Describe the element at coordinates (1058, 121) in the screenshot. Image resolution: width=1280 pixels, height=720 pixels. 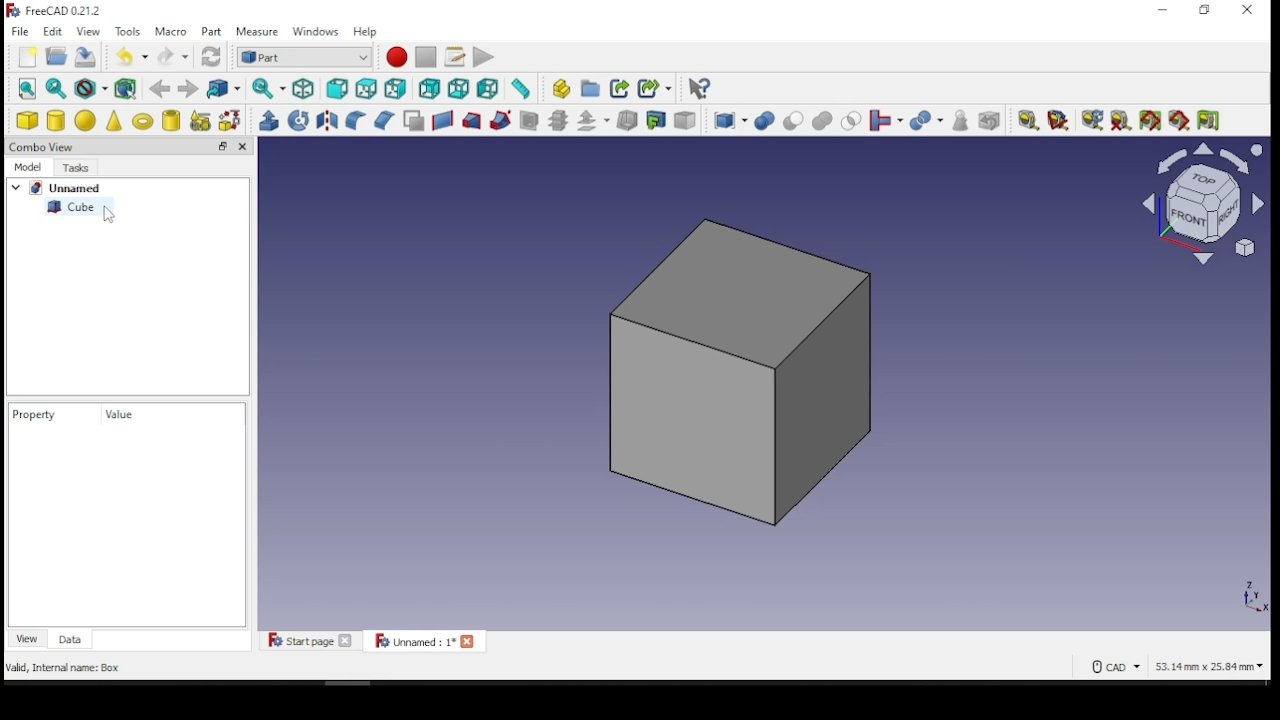
I see `measure angular` at that location.